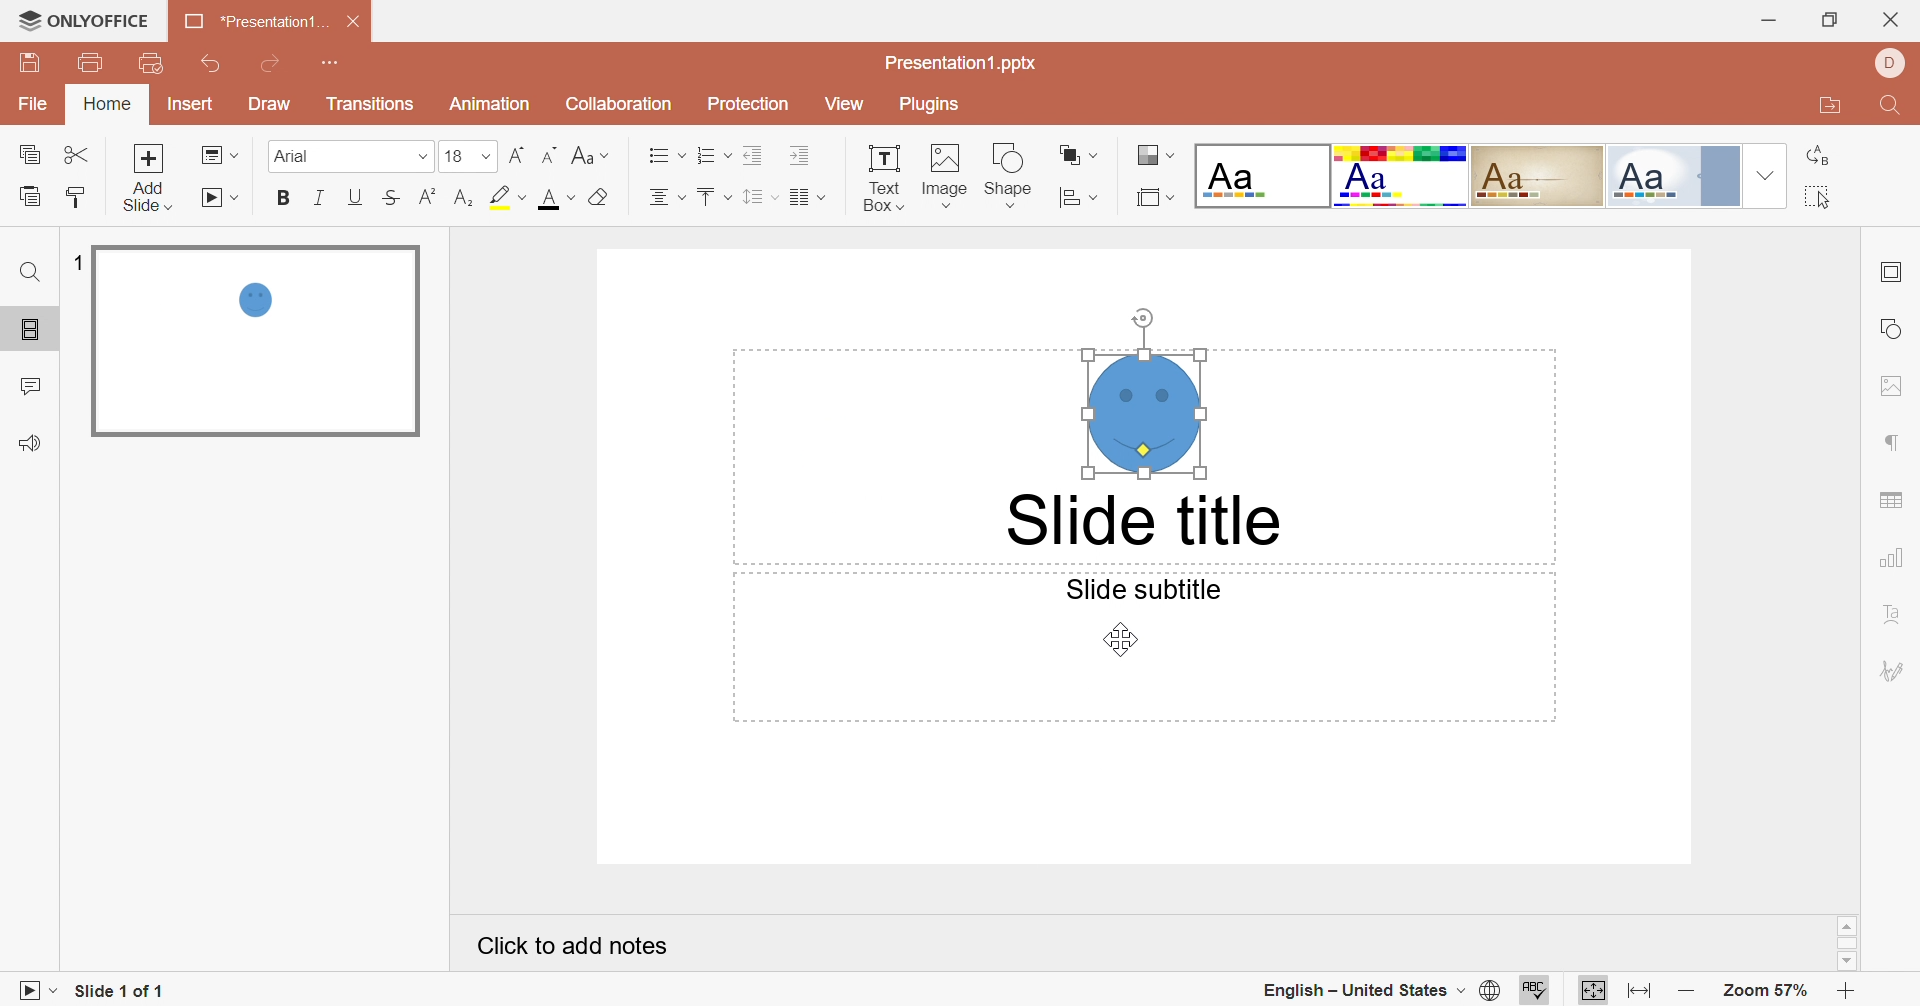 The height and width of the screenshot is (1006, 1920). Describe the element at coordinates (32, 444) in the screenshot. I see `Feedback & Support` at that location.